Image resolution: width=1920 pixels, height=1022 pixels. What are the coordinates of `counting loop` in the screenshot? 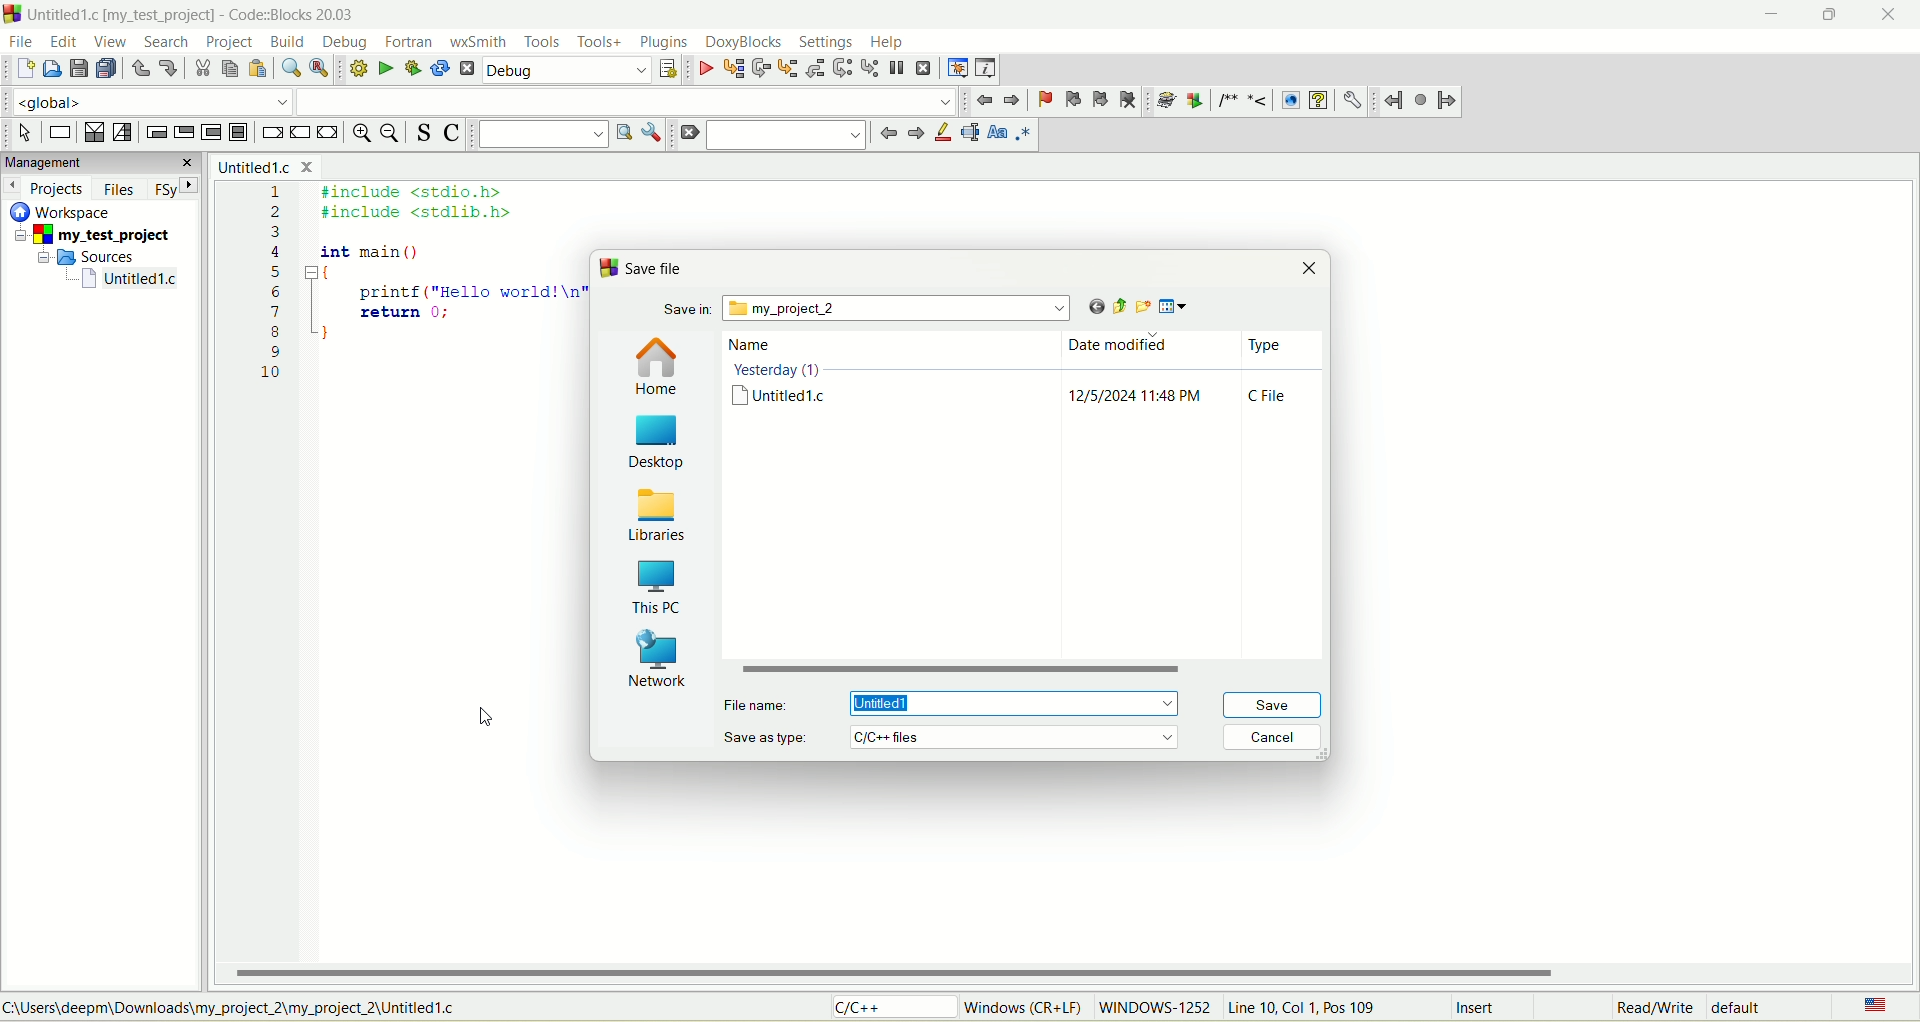 It's located at (213, 134).